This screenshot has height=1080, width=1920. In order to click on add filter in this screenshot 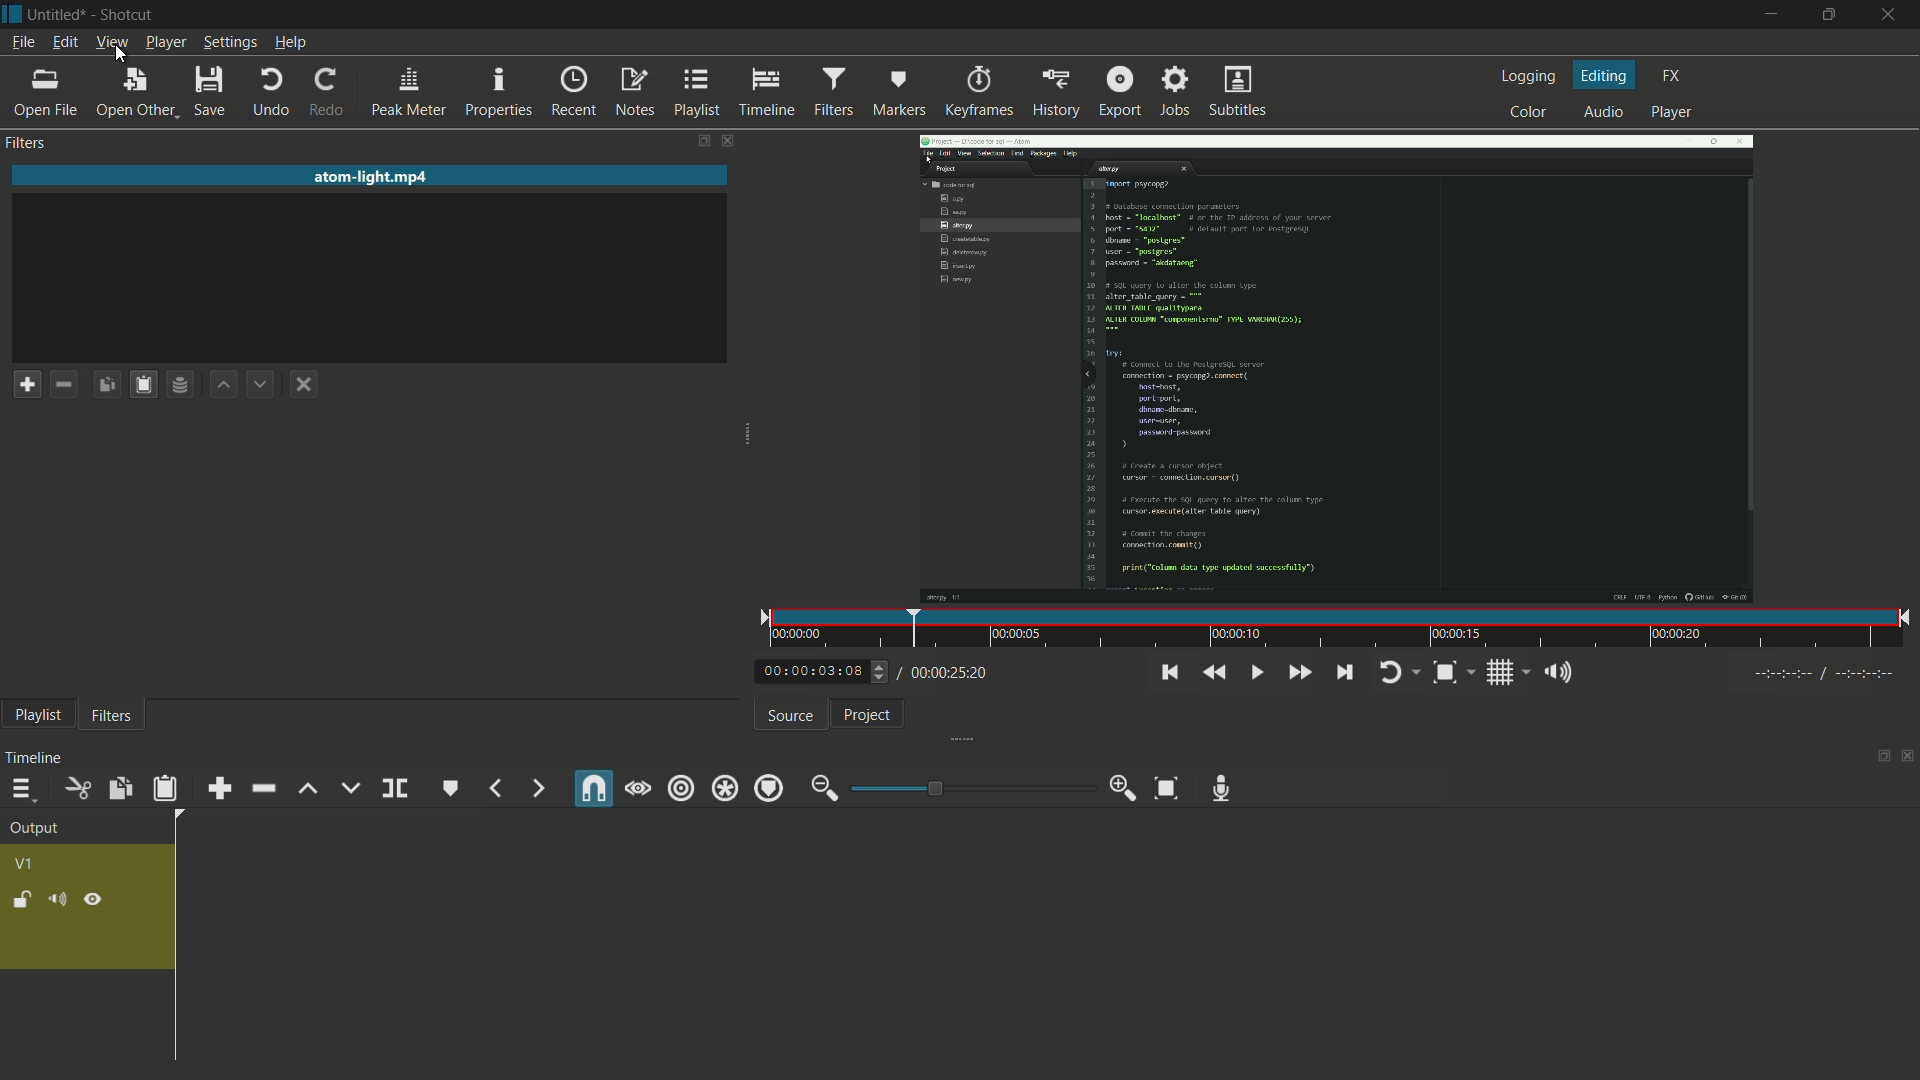, I will do `click(27, 386)`.